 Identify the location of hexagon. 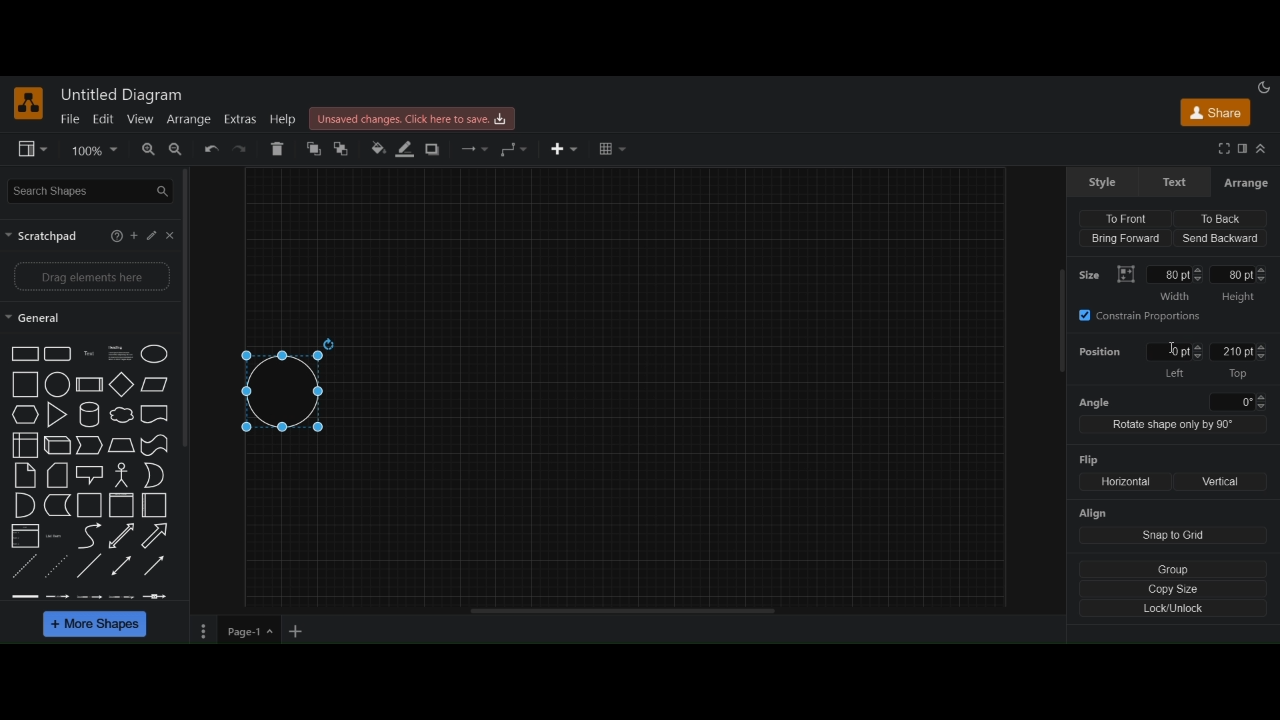
(26, 416).